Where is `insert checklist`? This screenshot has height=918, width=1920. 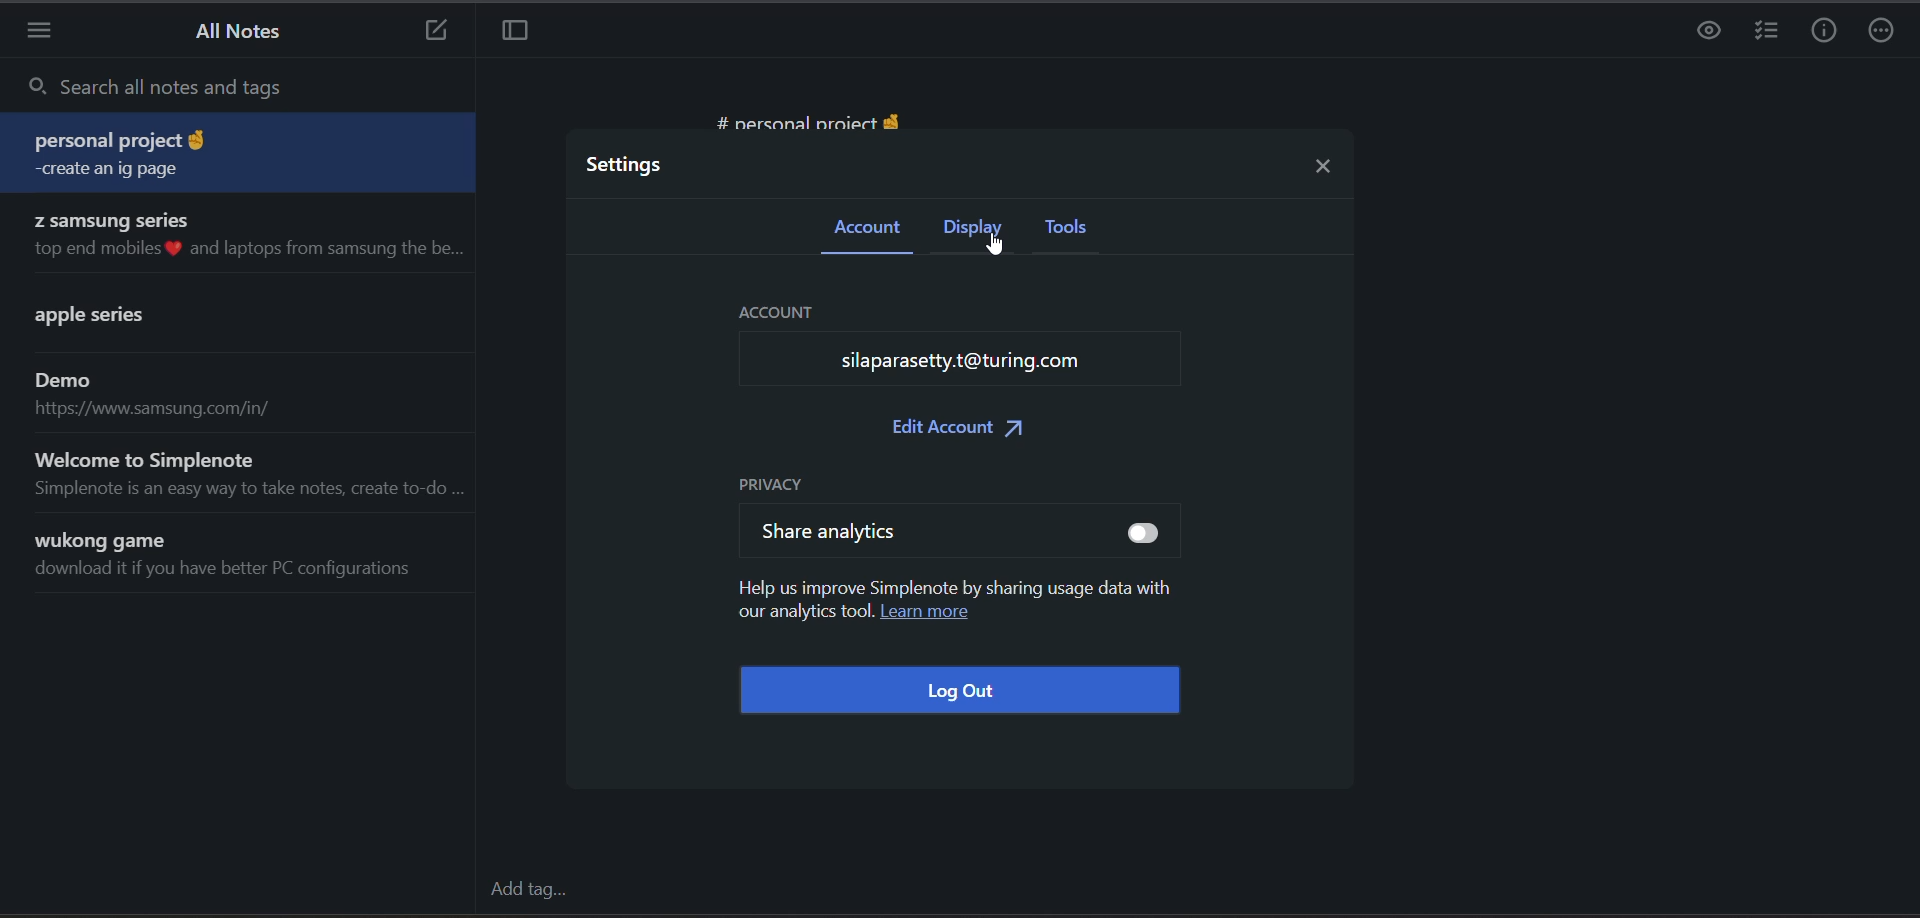 insert checklist is located at coordinates (1767, 32).